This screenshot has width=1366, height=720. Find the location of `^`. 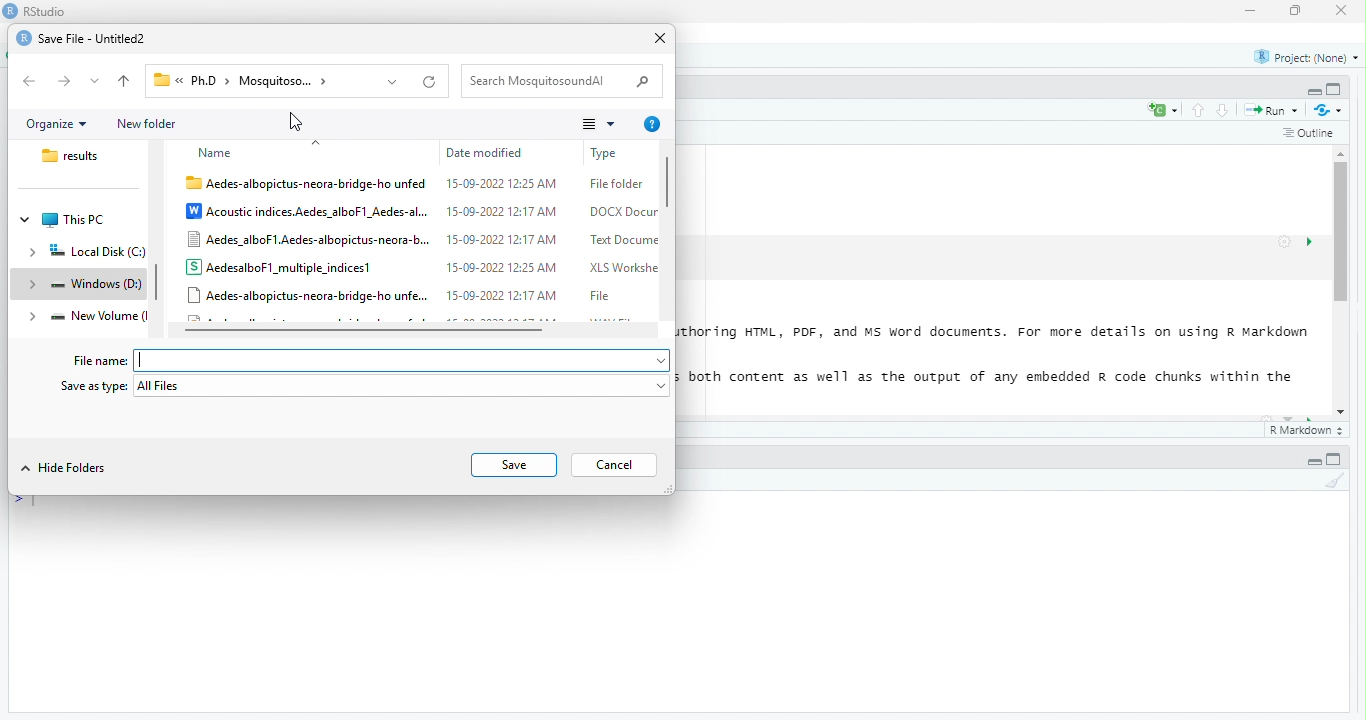

^ is located at coordinates (317, 142).